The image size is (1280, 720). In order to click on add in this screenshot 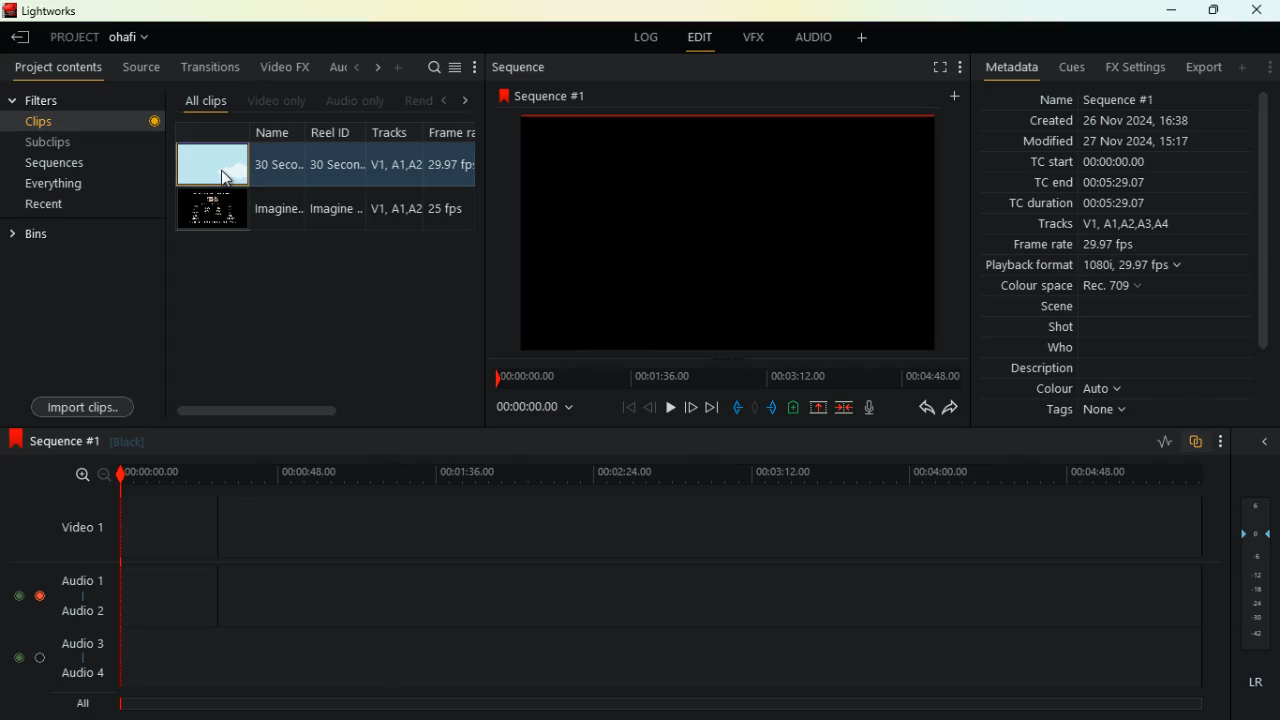, I will do `click(869, 40)`.